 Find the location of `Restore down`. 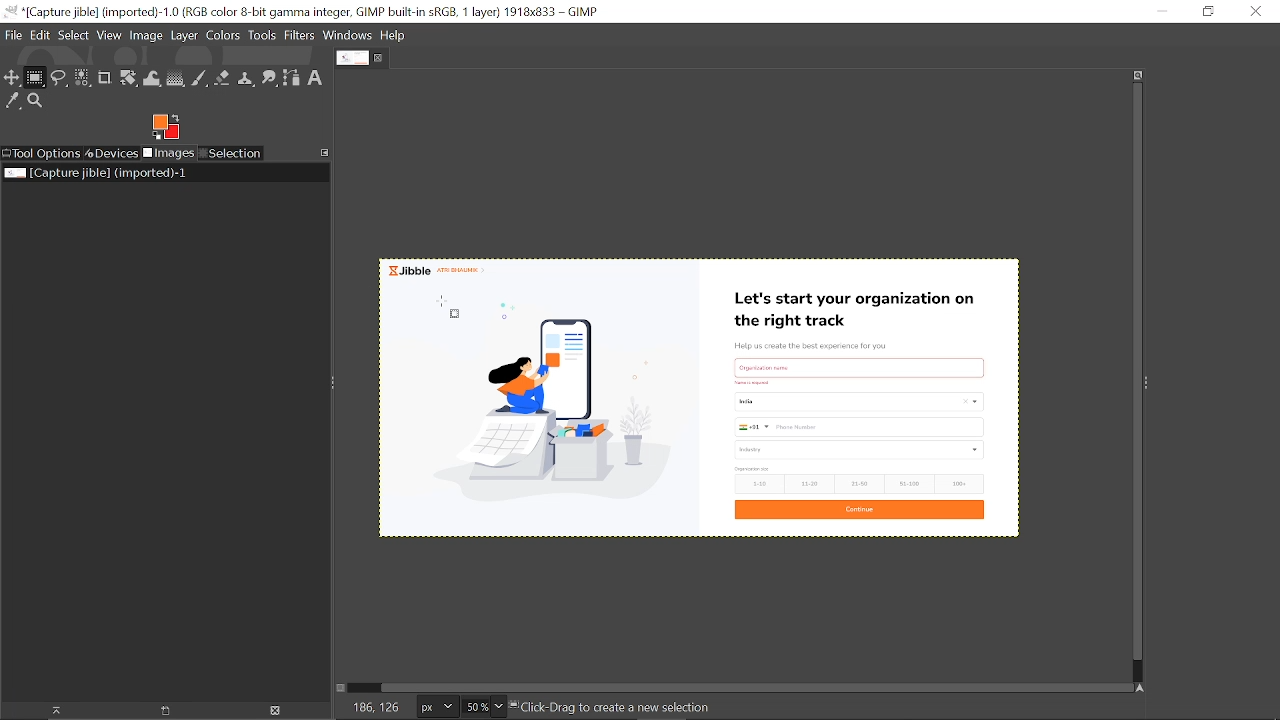

Restore down is located at coordinates (1202, 12).